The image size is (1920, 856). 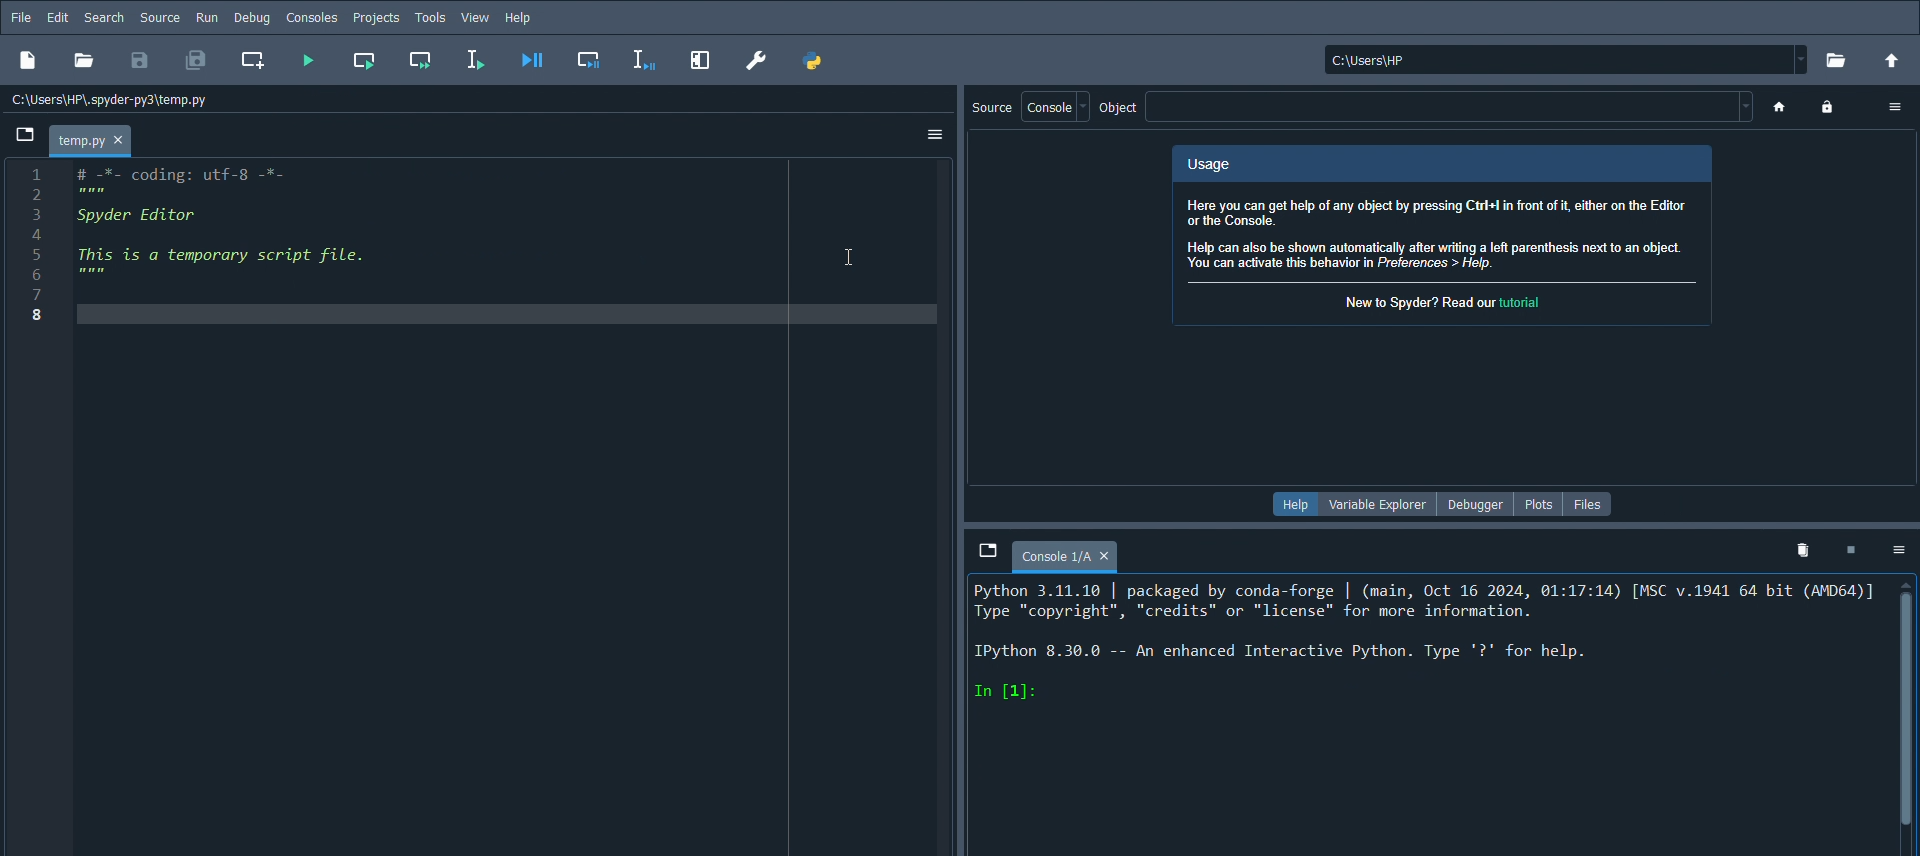 I want to click on File path, so click(x=111, y=98).